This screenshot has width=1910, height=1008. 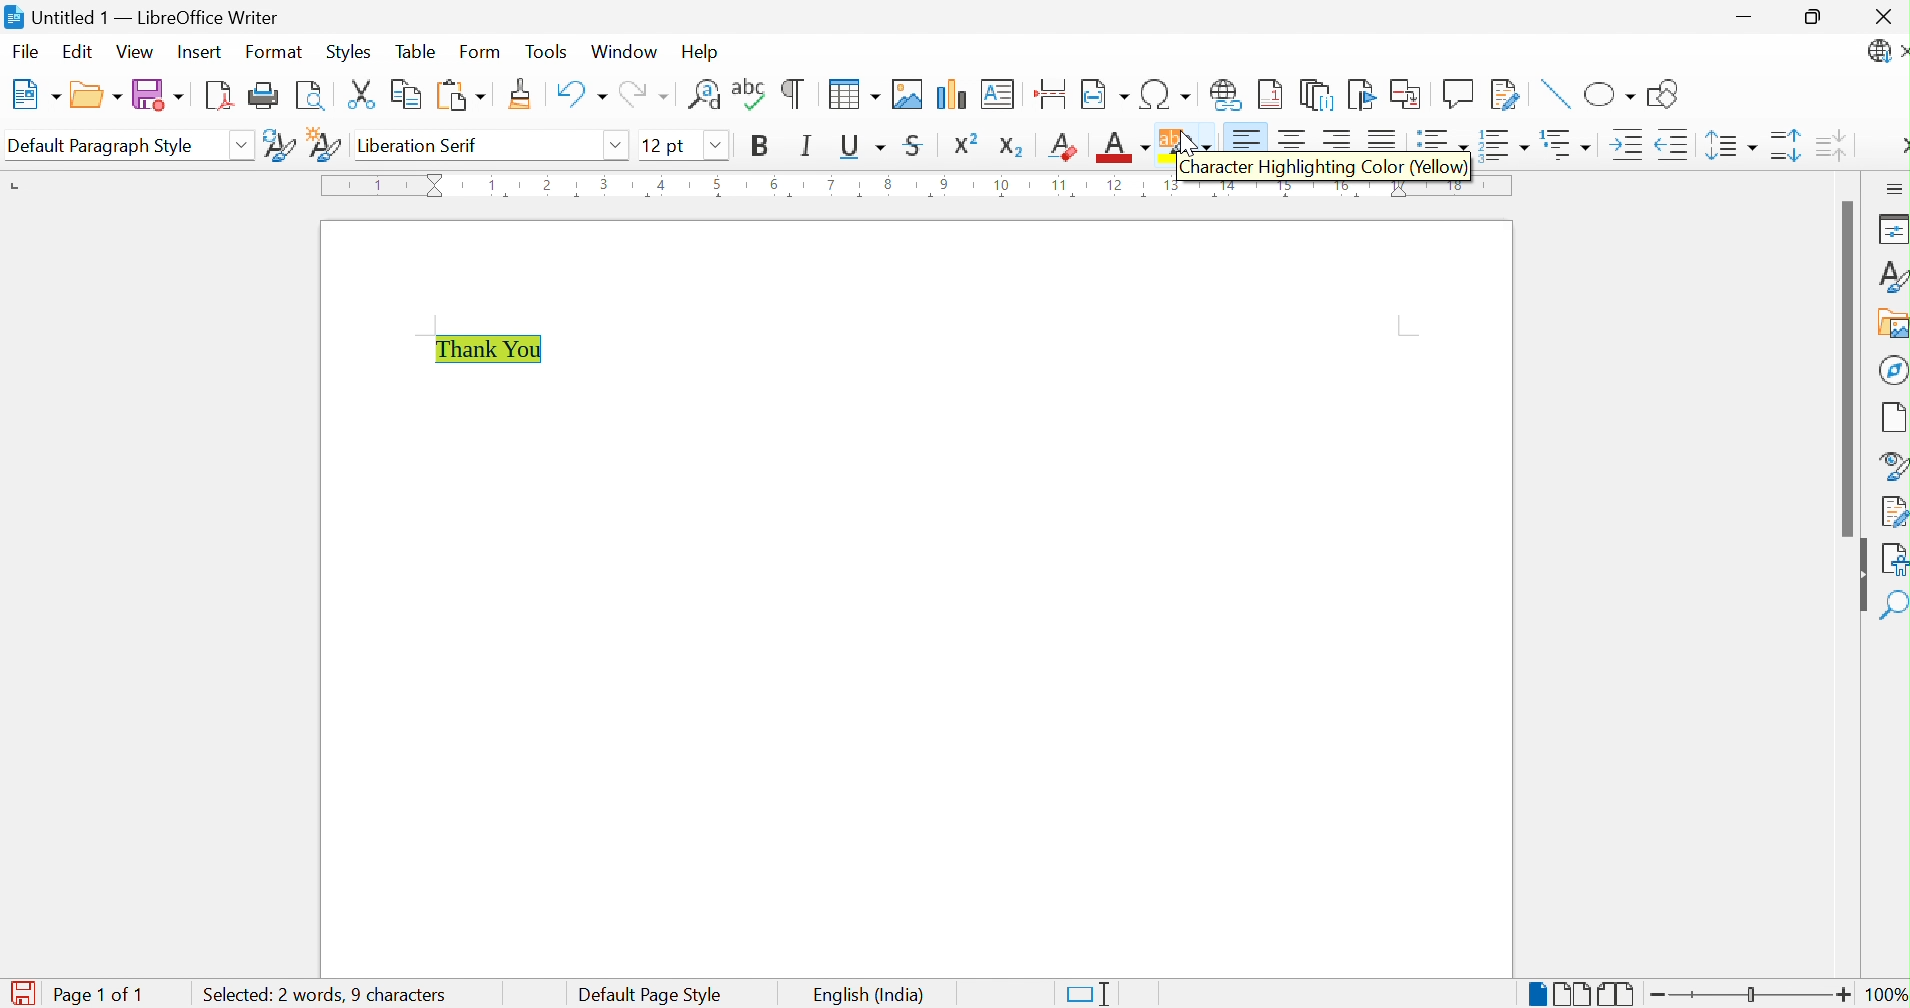 What do you see at coordinates (359, 94) in the screenshot?
I see `Cut` at bounding box center [359, 94].